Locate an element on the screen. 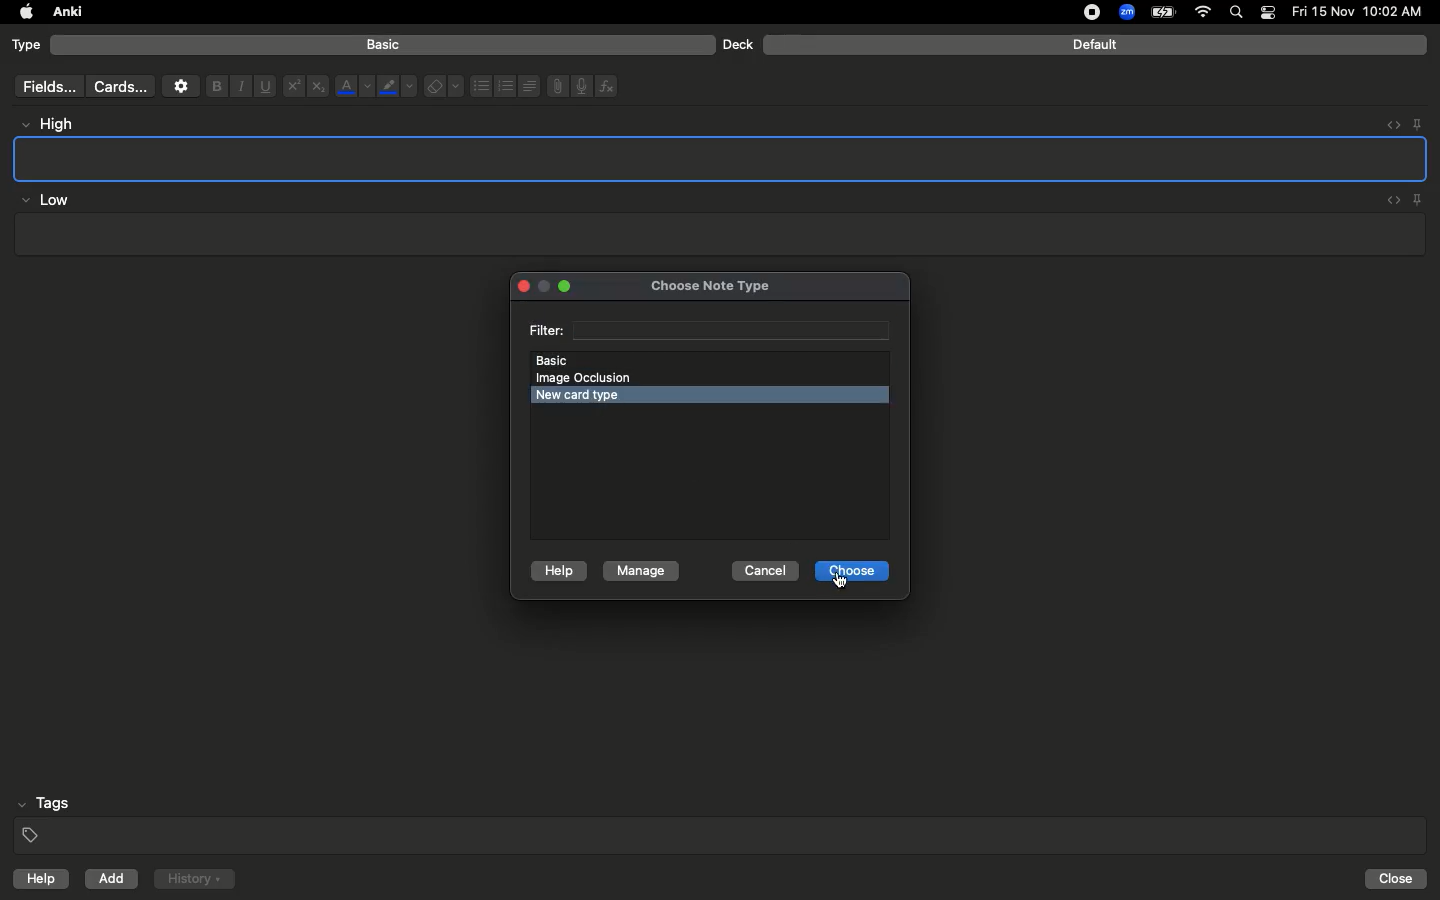 This screenshot has width=1440, height=900. close is located at coordinates (520, 288).